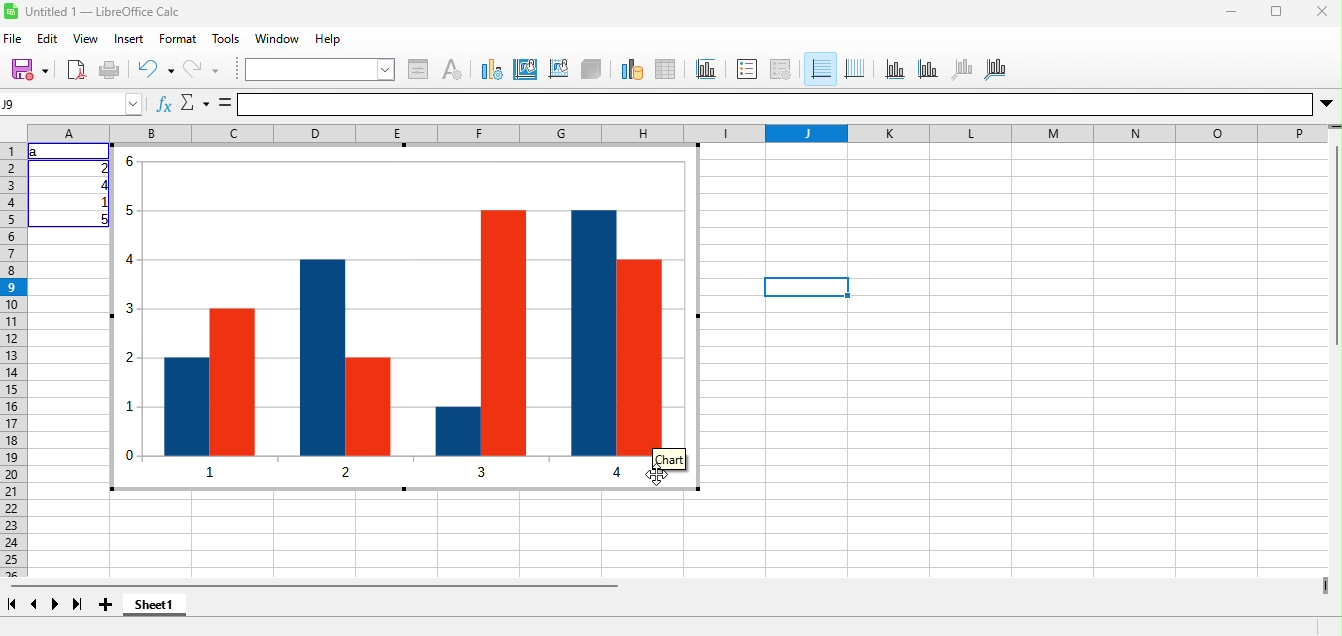 This screenshot has width=1342, height=636. What do you see at coordinates (821, 70) in the screenshot?
I see `horizontal grids` at bounding box center [821, 70].